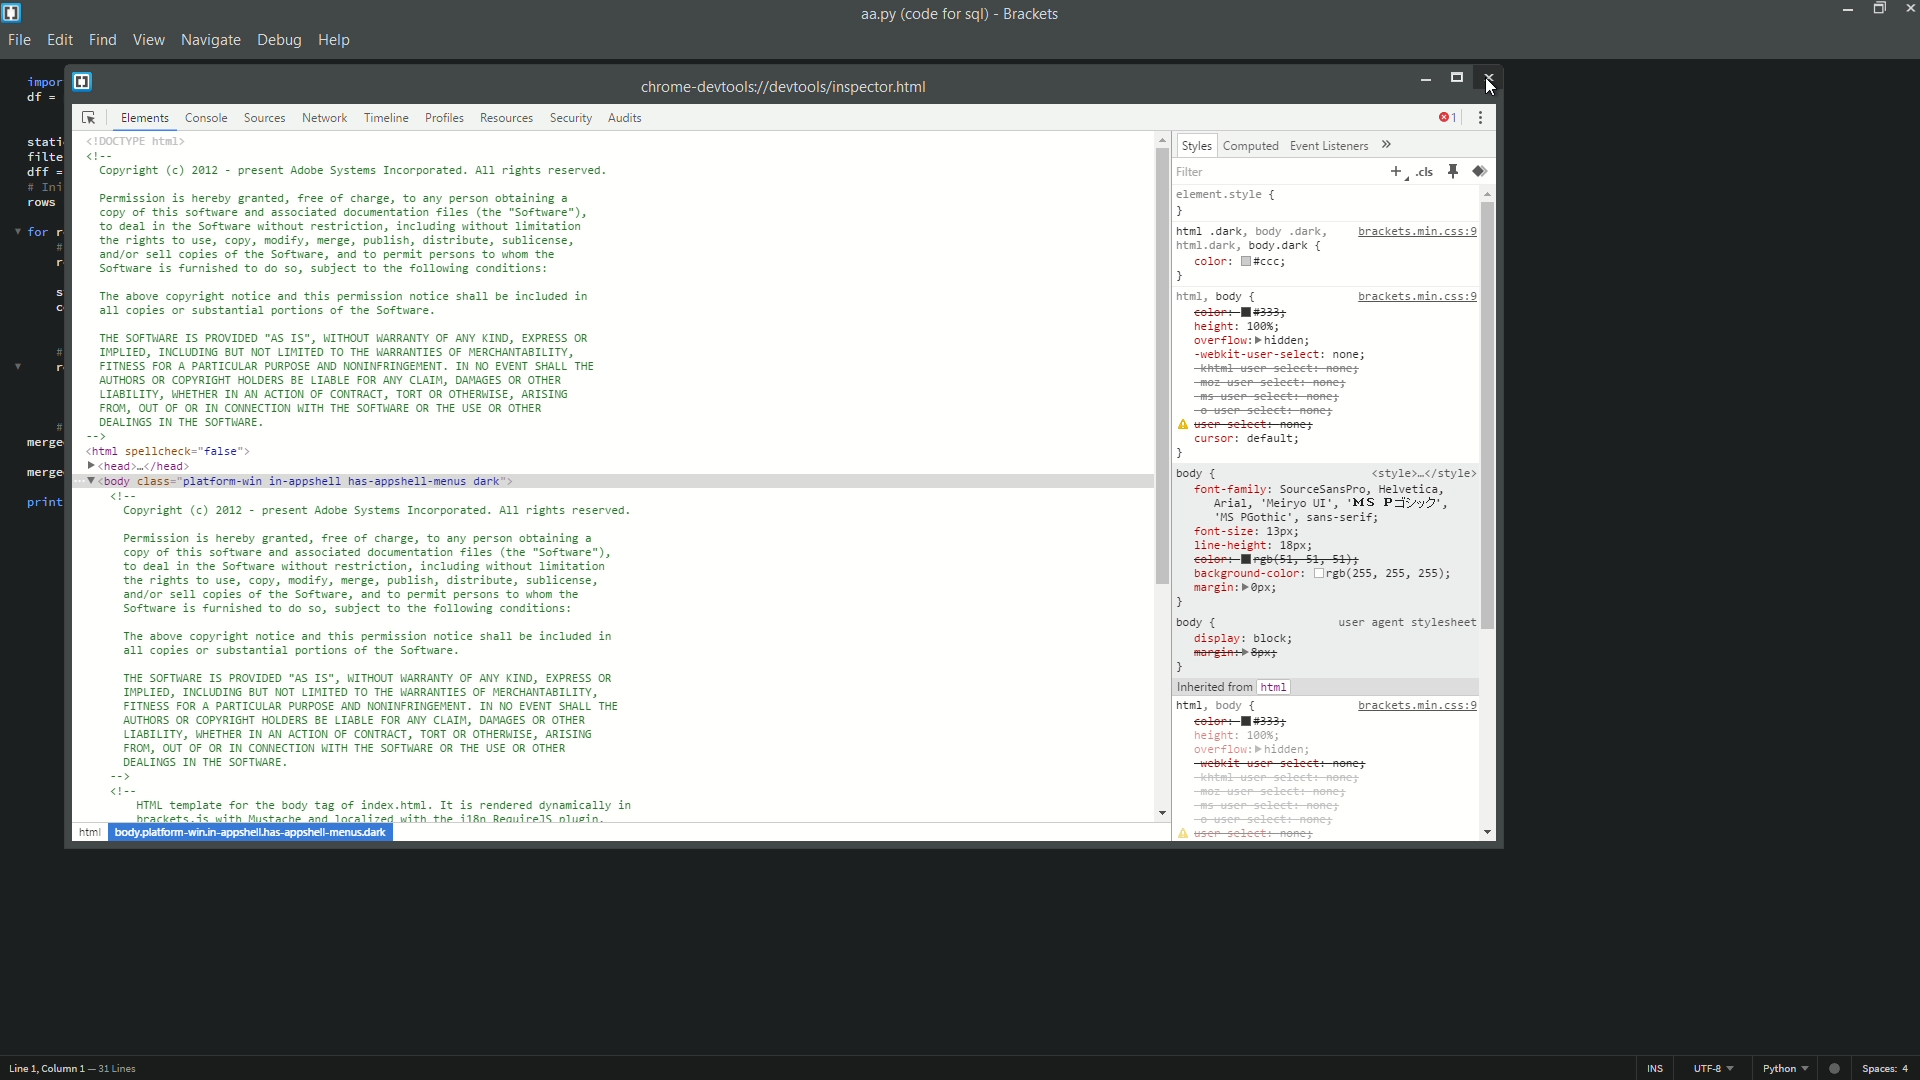  Describe the element at coordinates (92, 118) in the screenshot. I see `select an element in a page` at that location.